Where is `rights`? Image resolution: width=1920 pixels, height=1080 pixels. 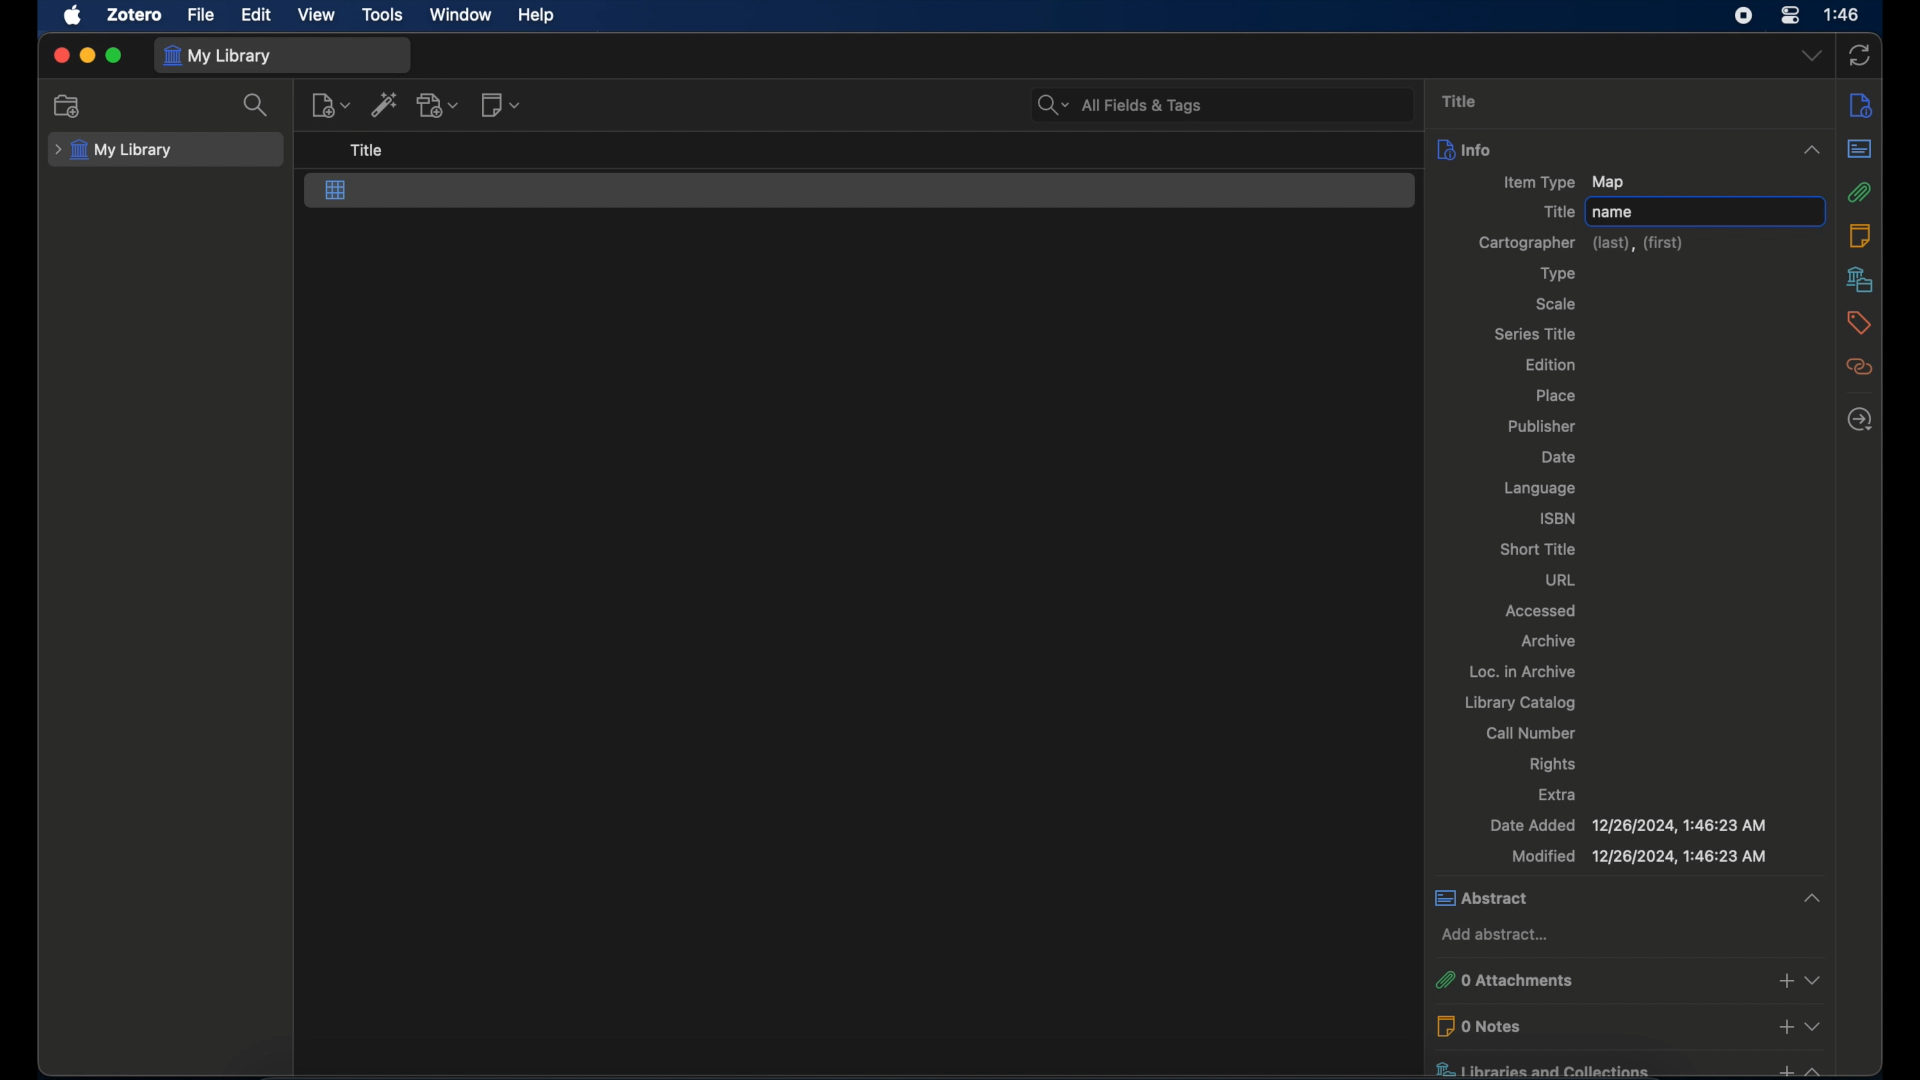 rights is located at coordinates (1553, 764).